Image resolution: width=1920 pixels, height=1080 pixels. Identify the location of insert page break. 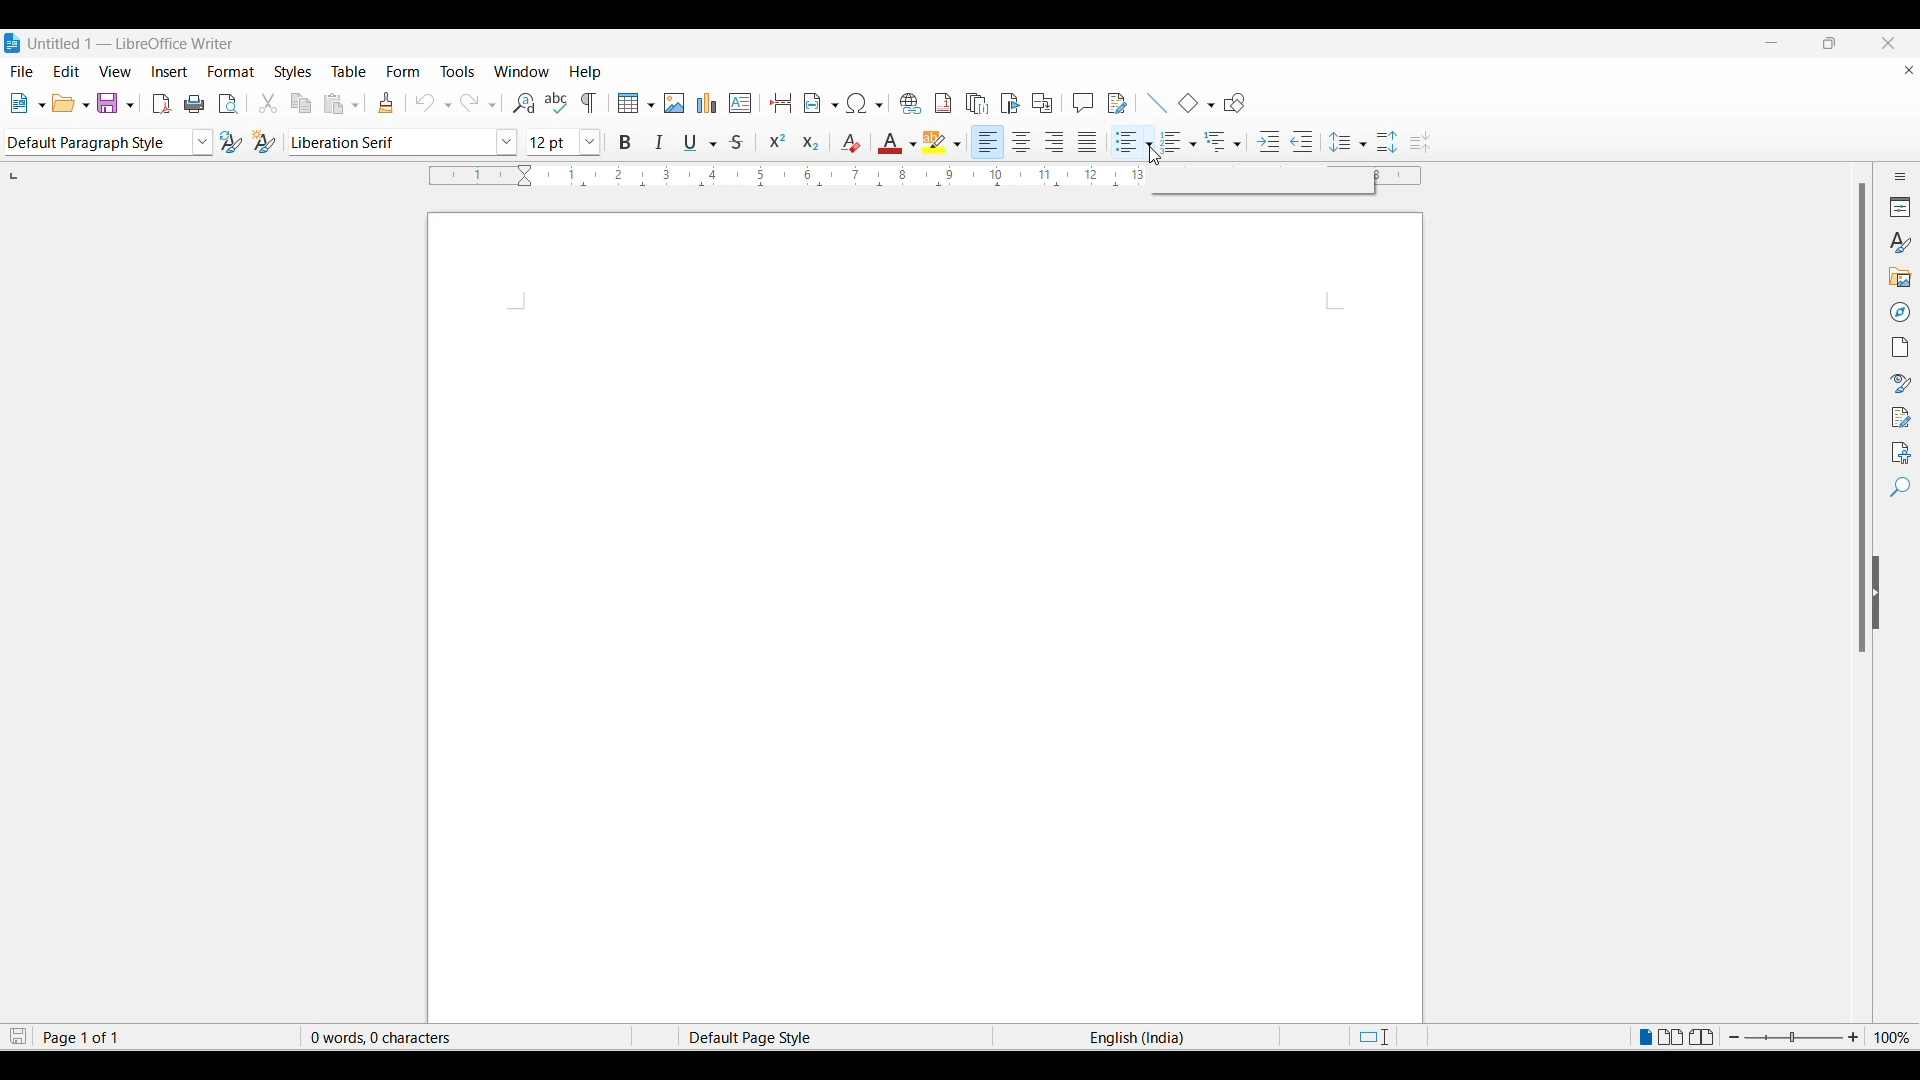
(778, 103).